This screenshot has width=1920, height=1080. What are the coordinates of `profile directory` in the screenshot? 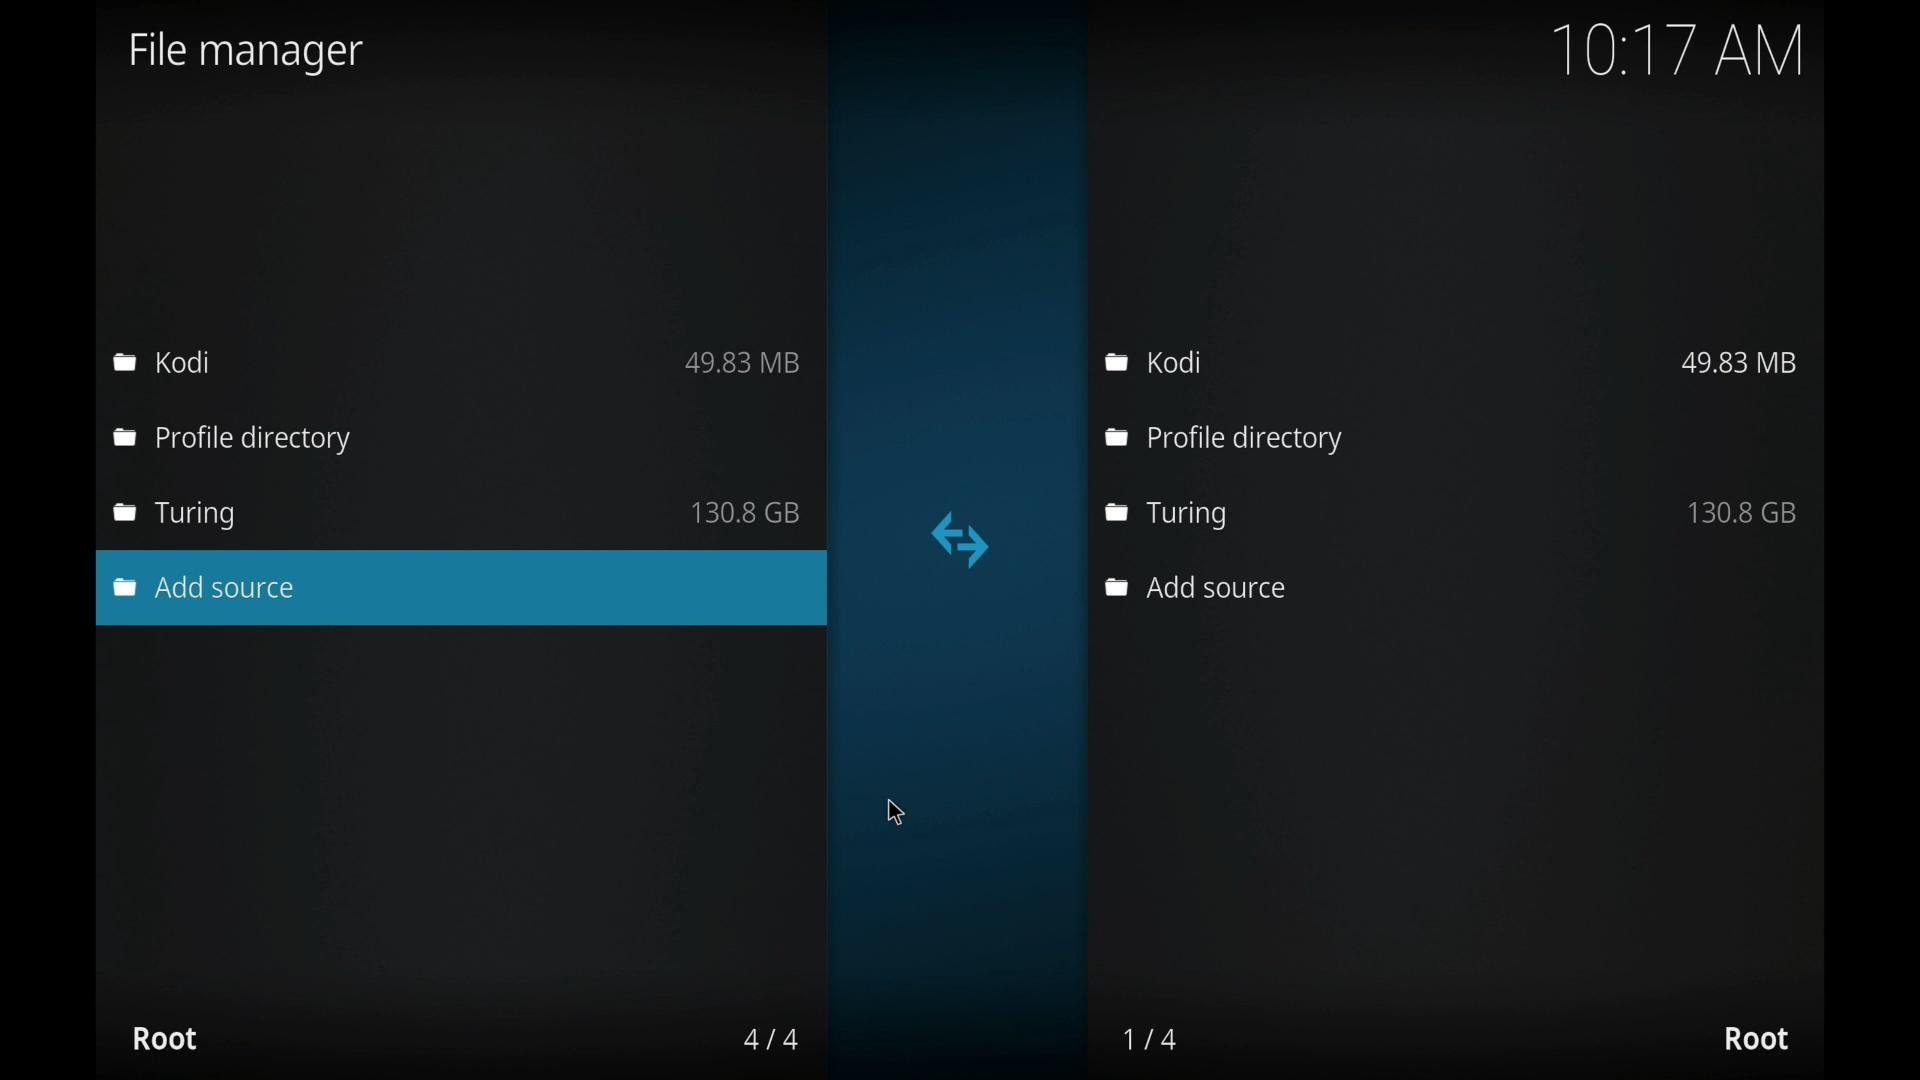 It's located at (236, 441).